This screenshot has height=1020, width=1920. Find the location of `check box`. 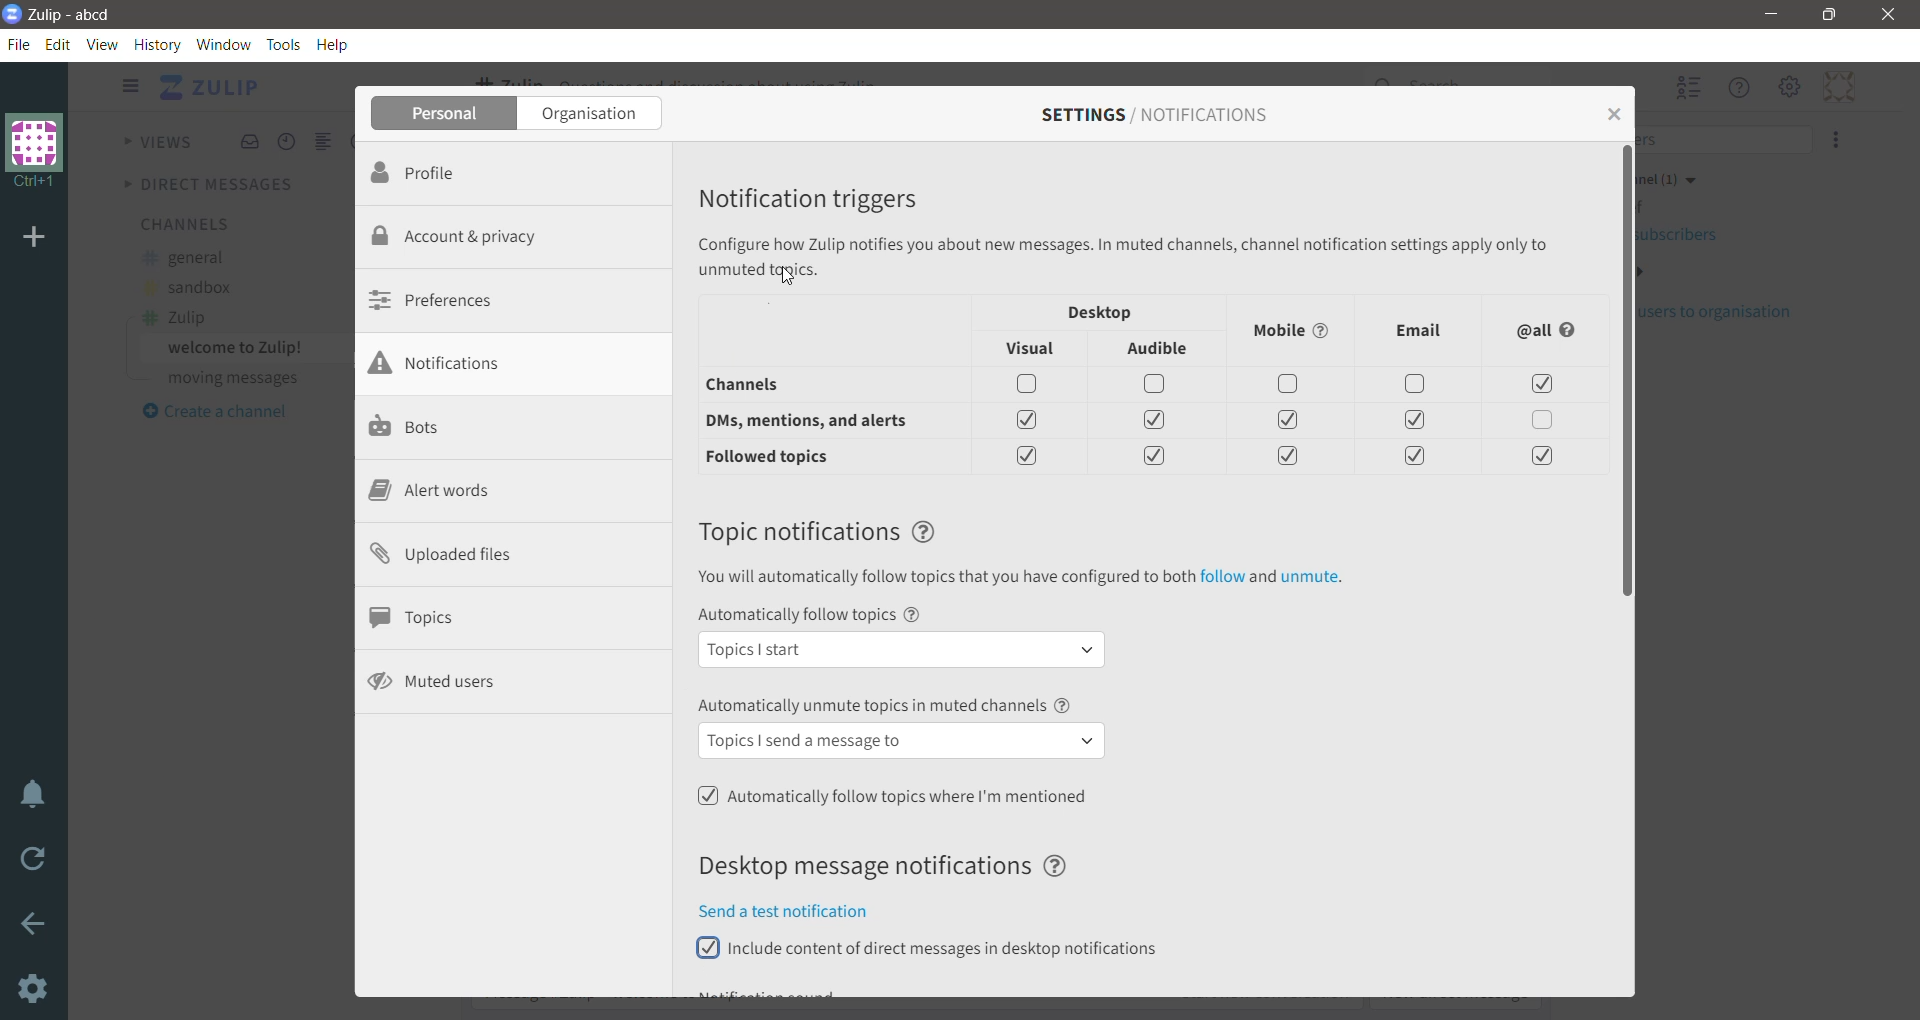

check box is located at coordinates (1290, 423).